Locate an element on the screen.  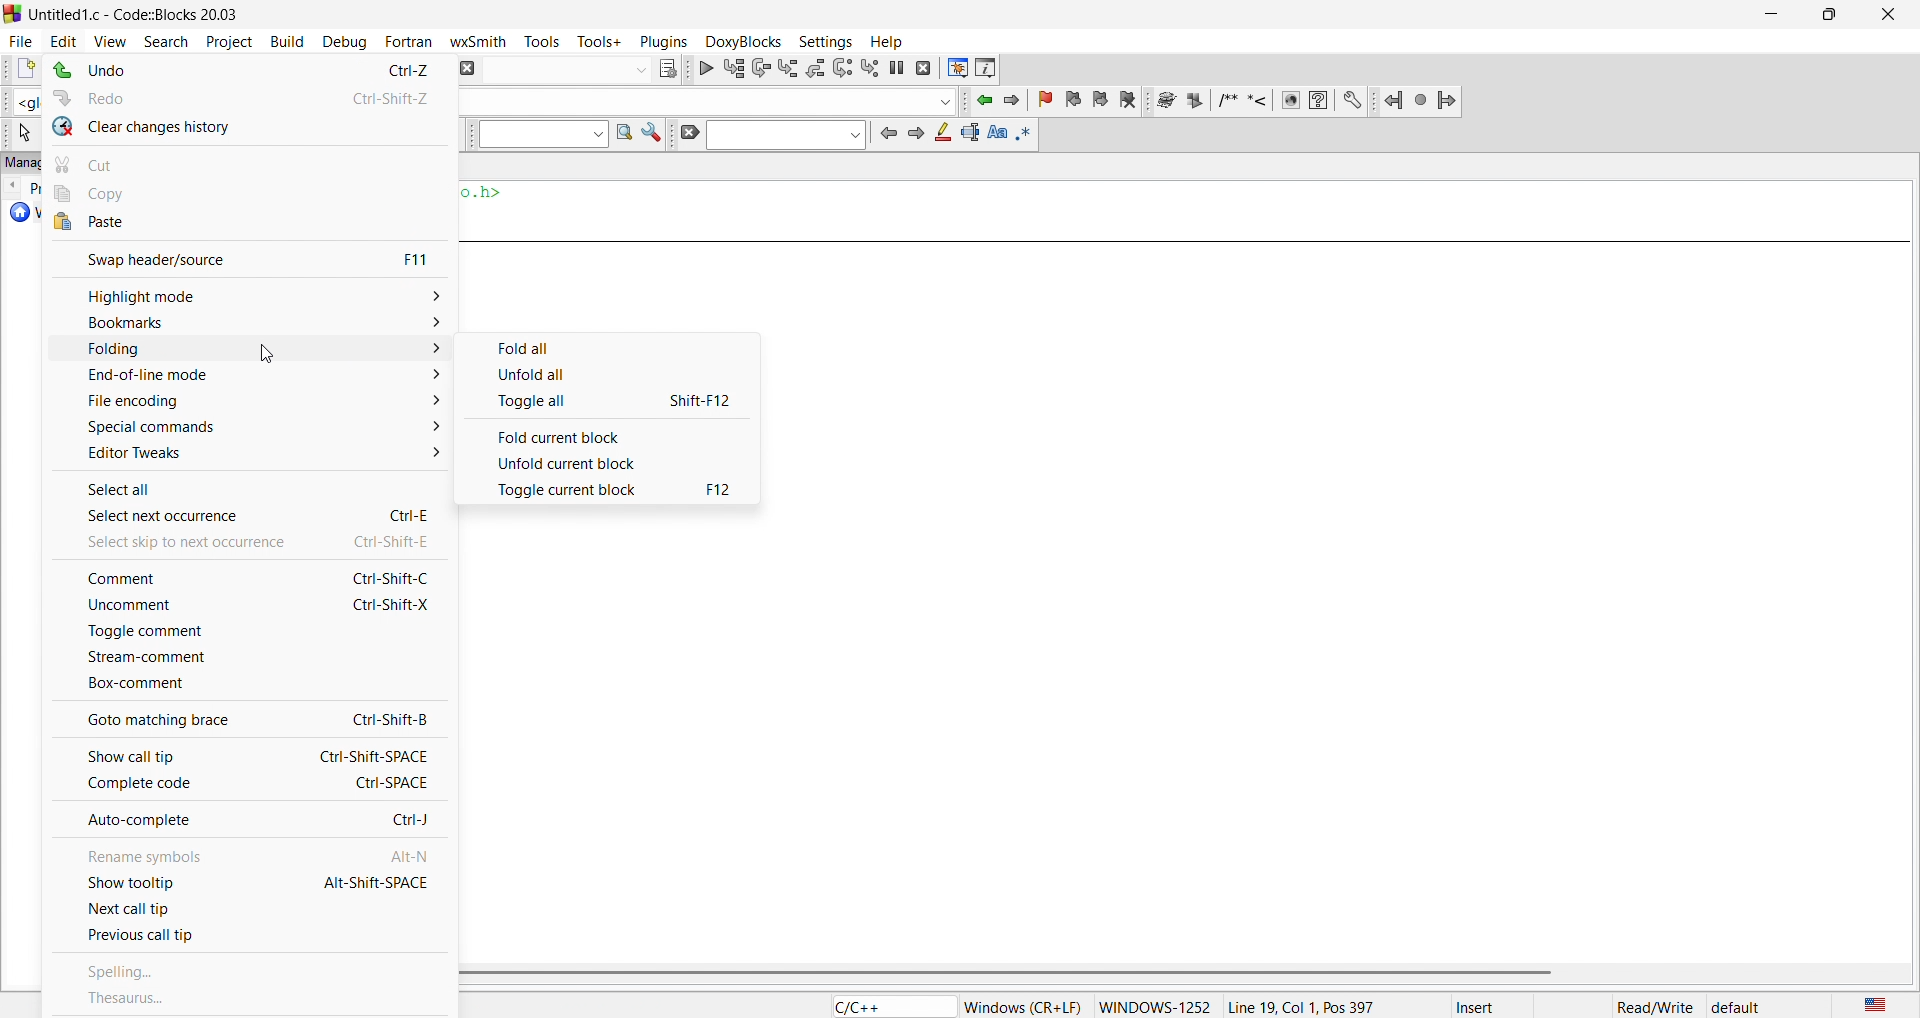
project is located at coordinates (225, 39).